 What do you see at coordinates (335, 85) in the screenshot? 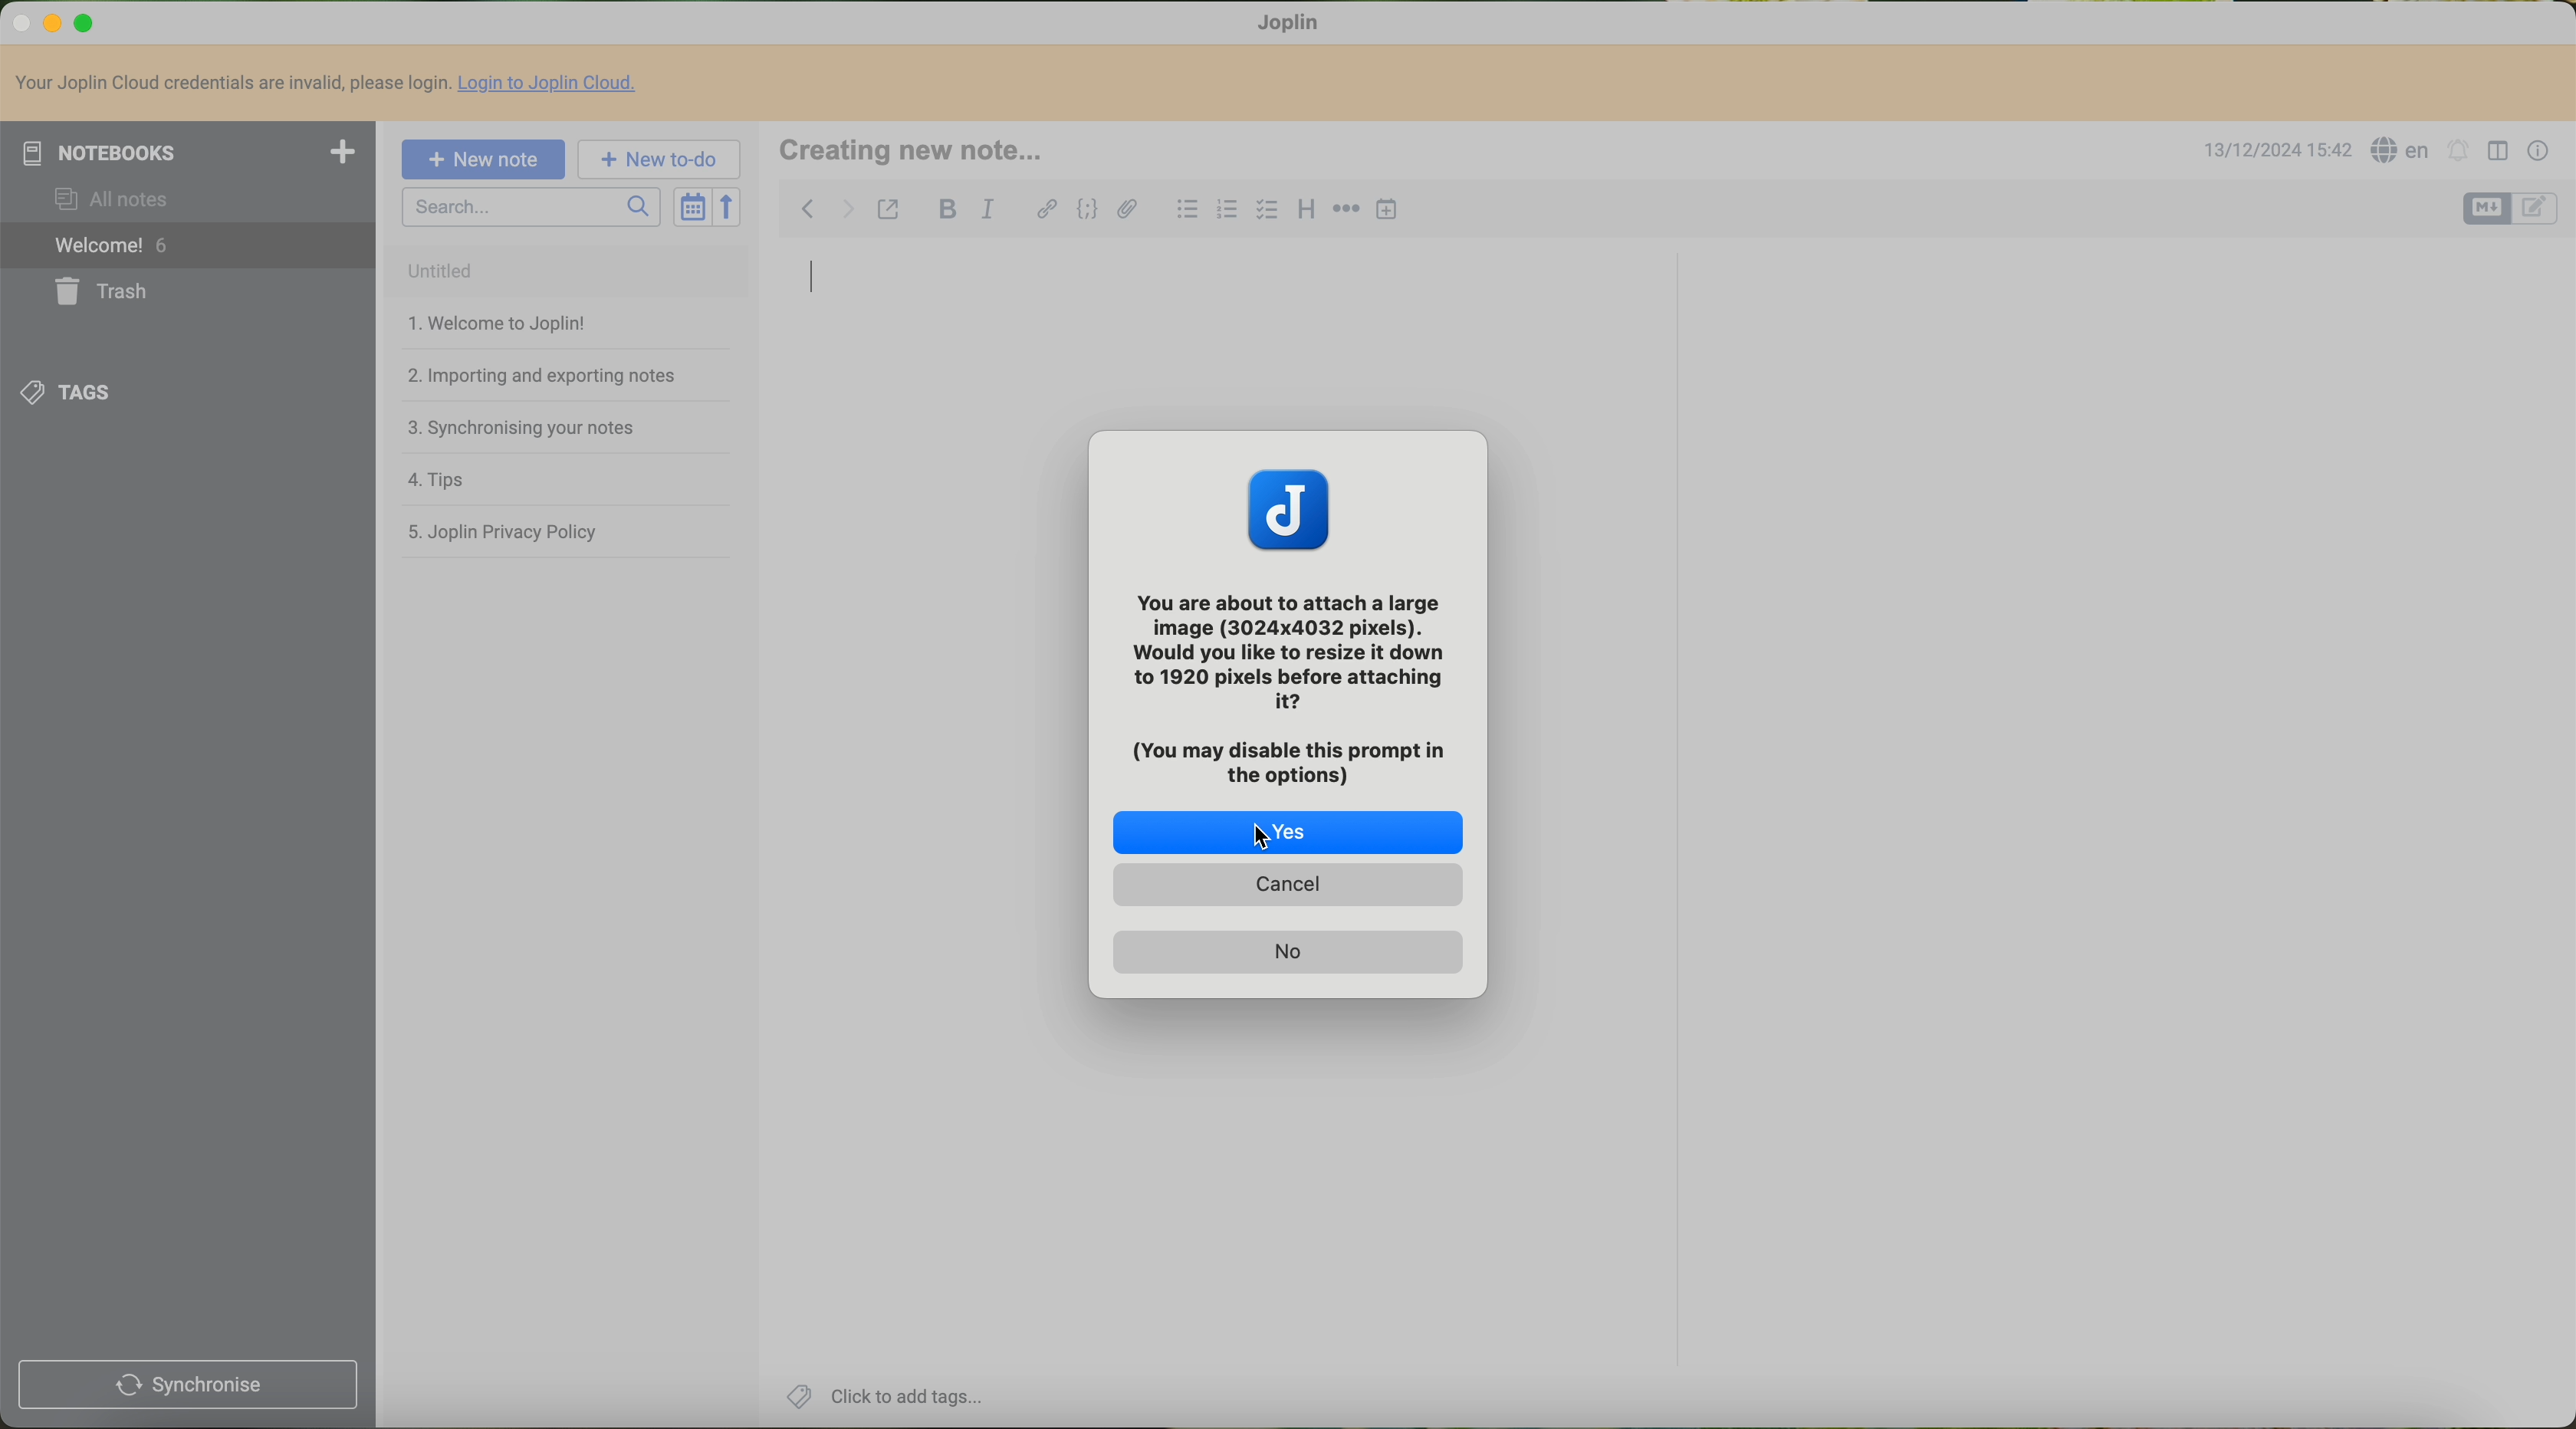
I see `Your Joplin Cloud credentials are invalid, please login. Login to Joplin Cloud` at bounding box center [335, 85].